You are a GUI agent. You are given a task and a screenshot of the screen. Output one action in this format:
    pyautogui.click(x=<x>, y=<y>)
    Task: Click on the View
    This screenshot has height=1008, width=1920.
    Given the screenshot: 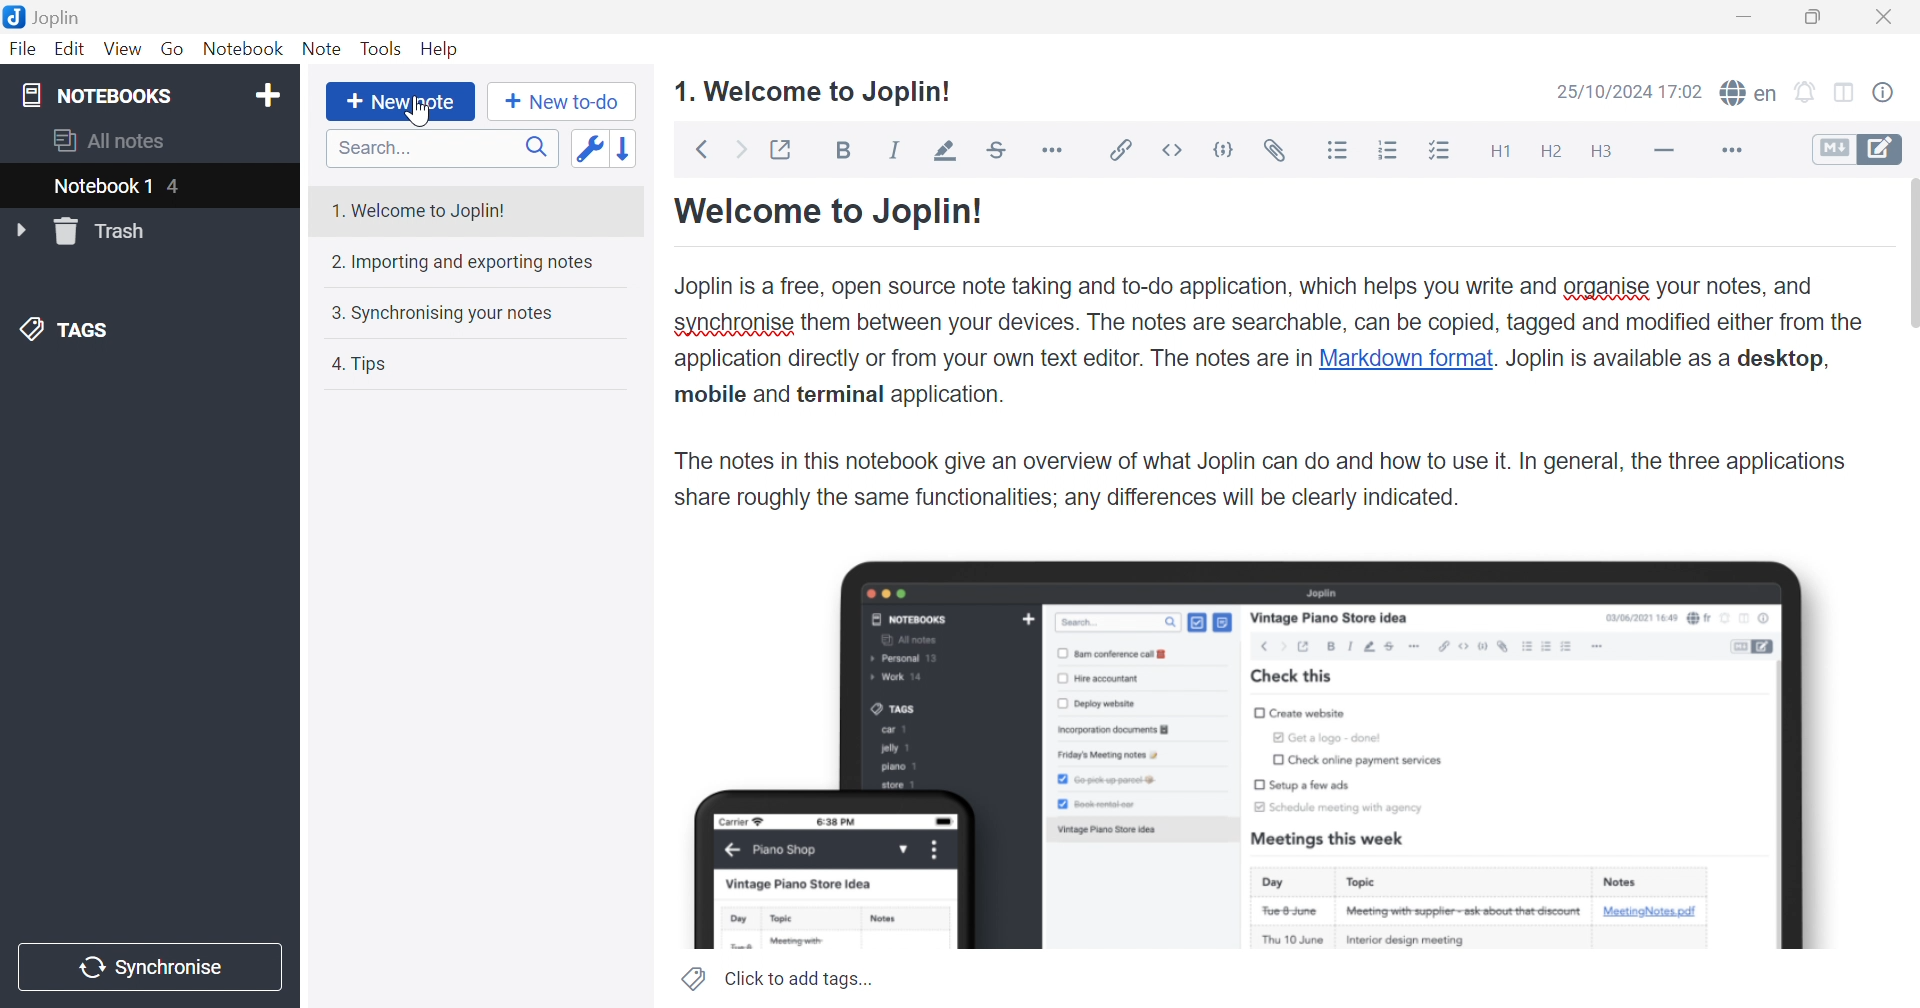 What is the action you would take?
    pyautogui.click(x=121, y=50)
    